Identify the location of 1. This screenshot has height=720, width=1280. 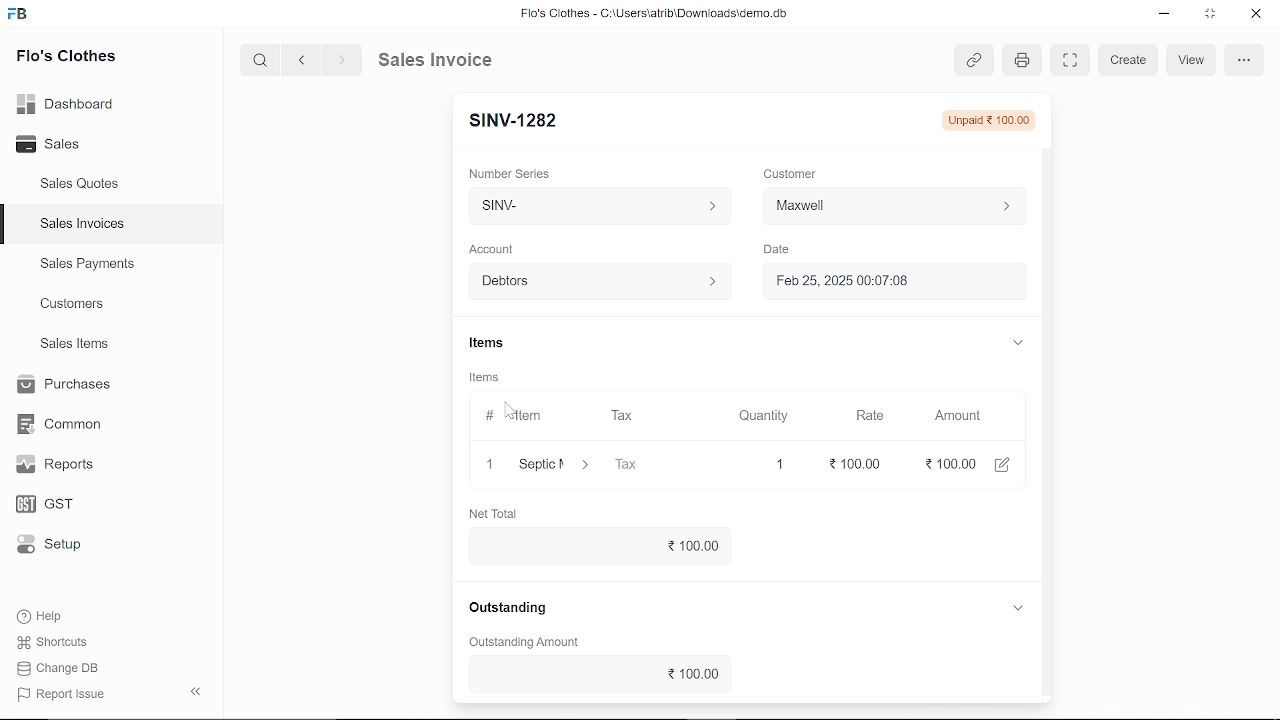
(779, 464).